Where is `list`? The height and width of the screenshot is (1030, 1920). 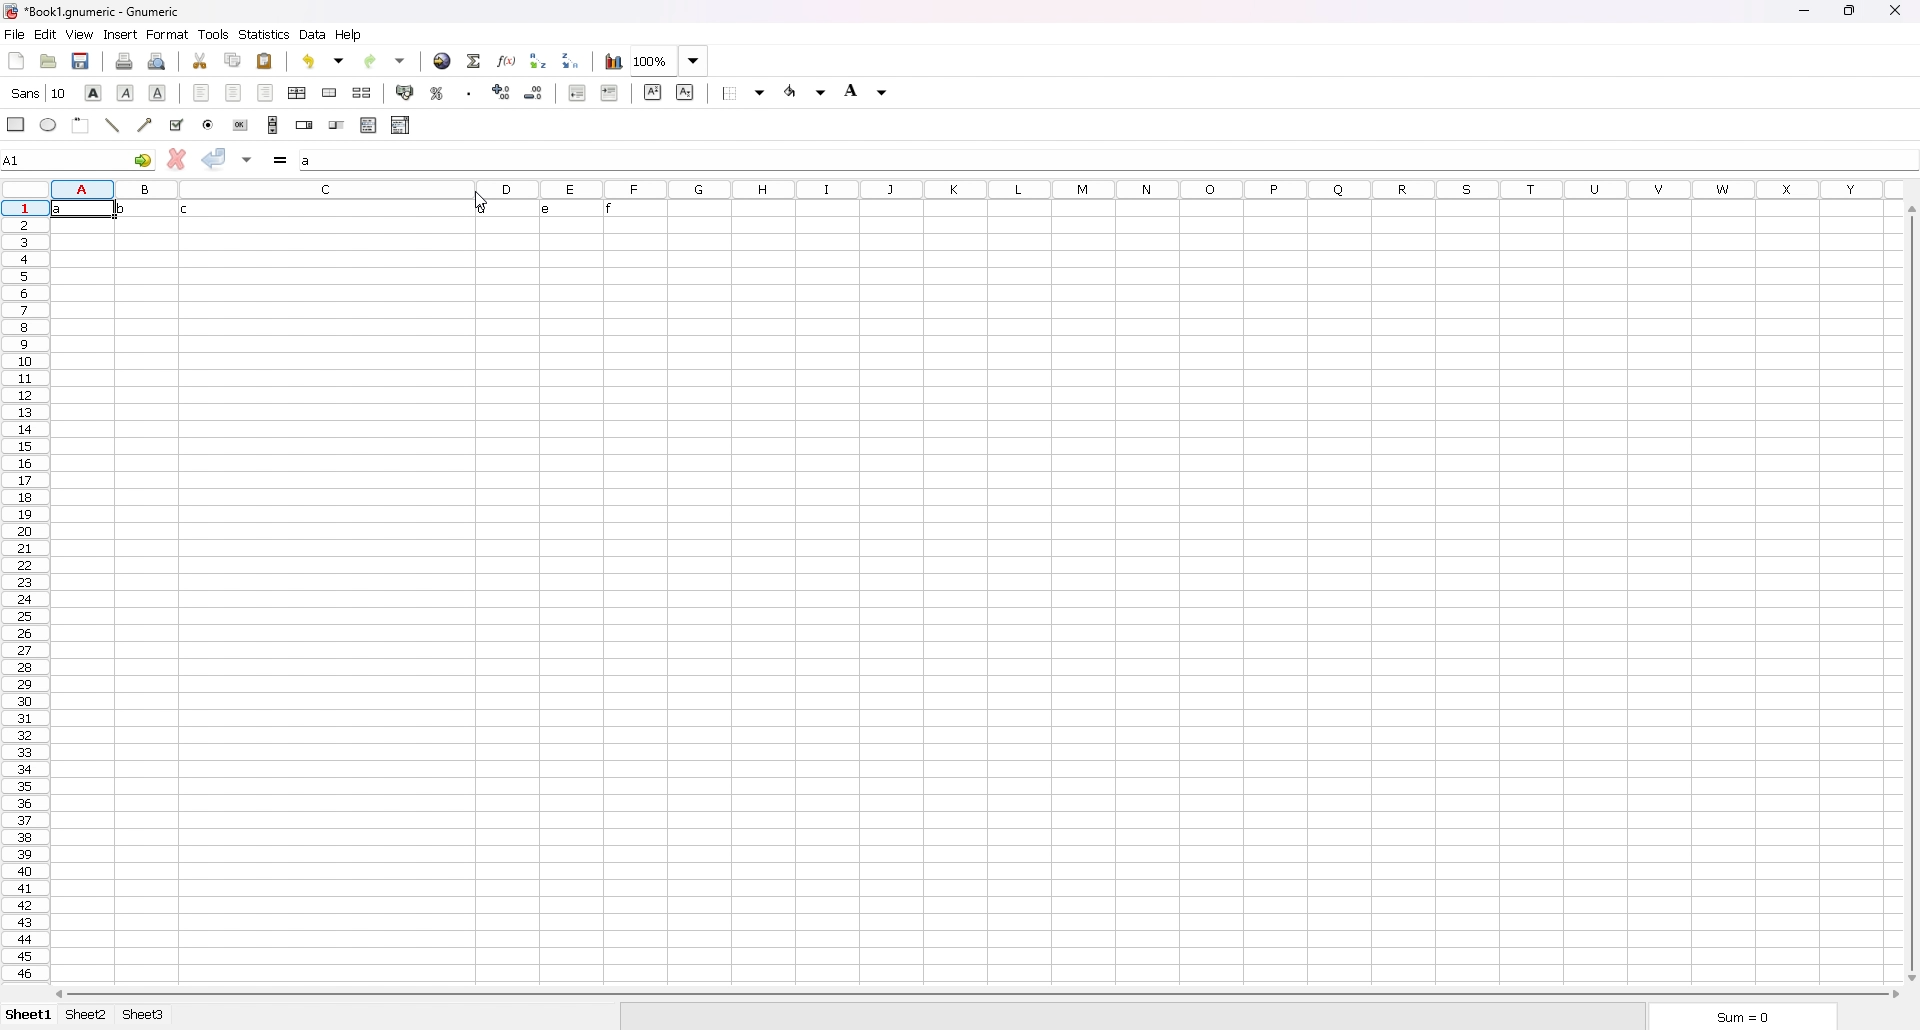
list is located at coordinates (368, 125).